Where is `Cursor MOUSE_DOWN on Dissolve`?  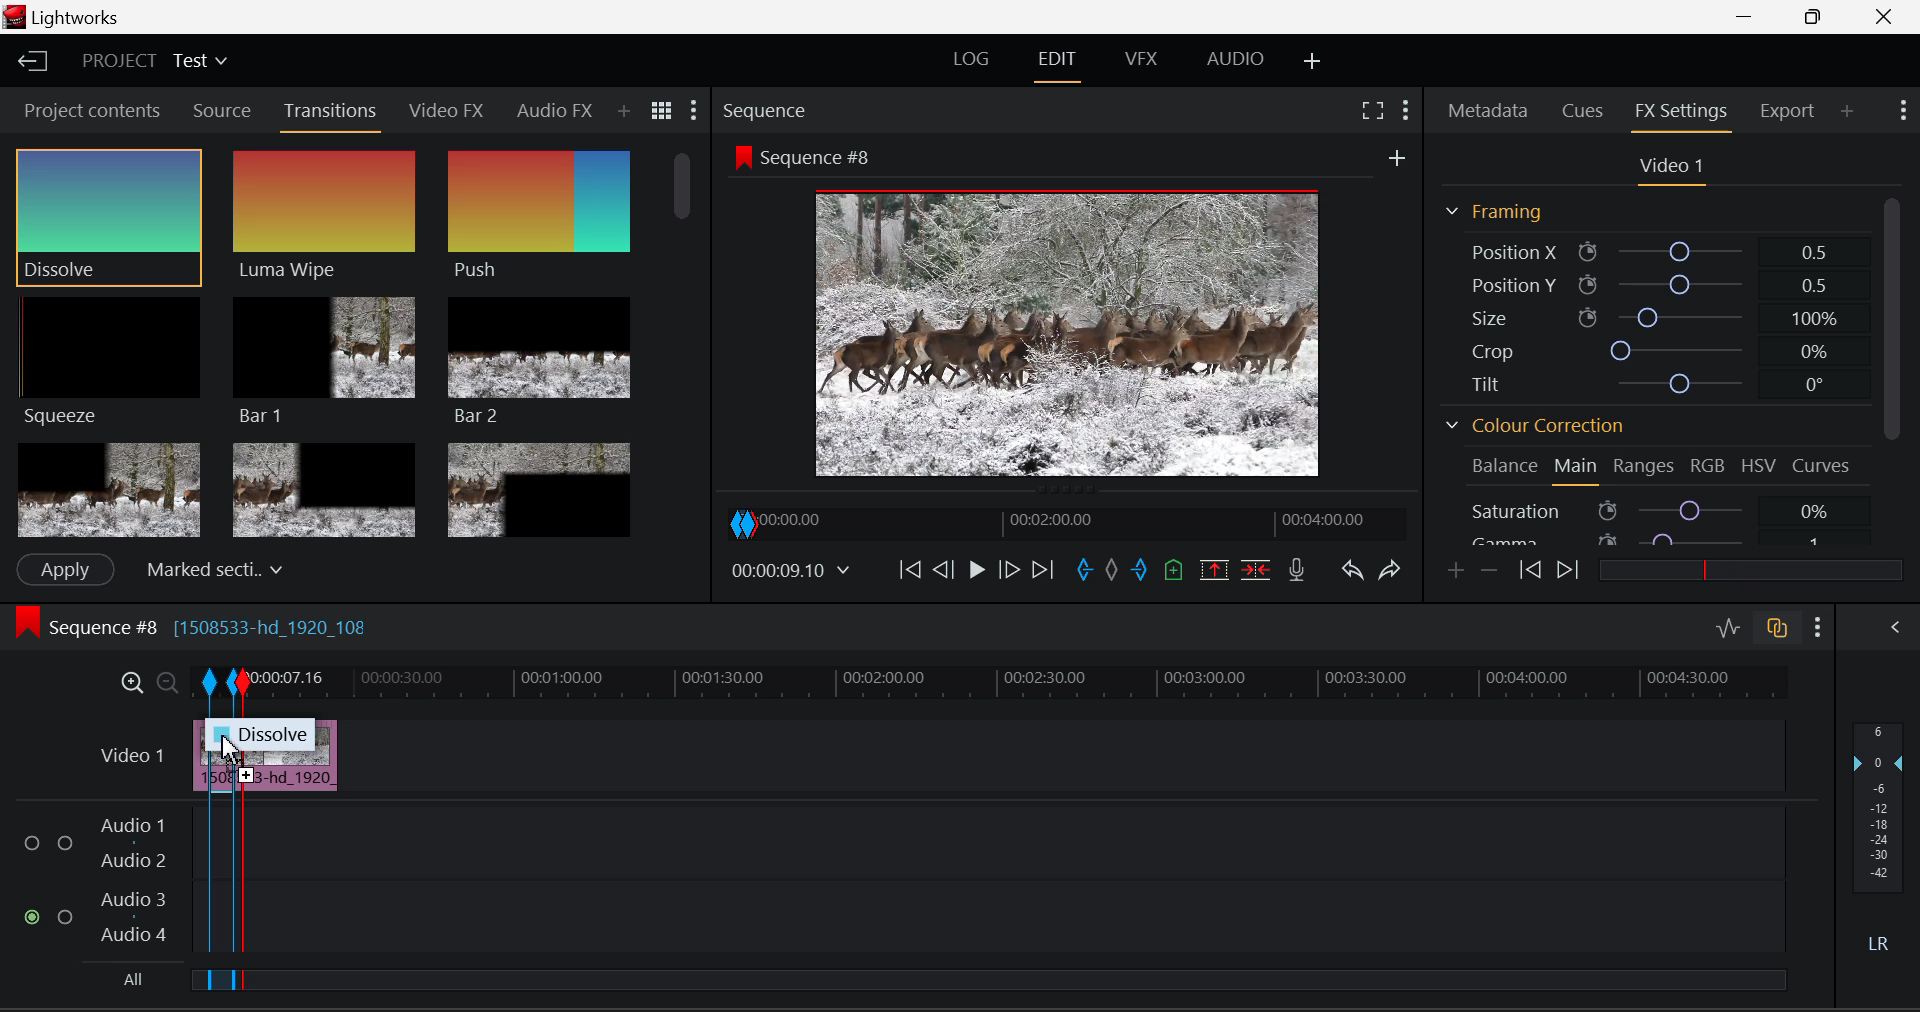
Cursor MOUSE_DOWN on Dissolve is located at coordinates (110, 216).